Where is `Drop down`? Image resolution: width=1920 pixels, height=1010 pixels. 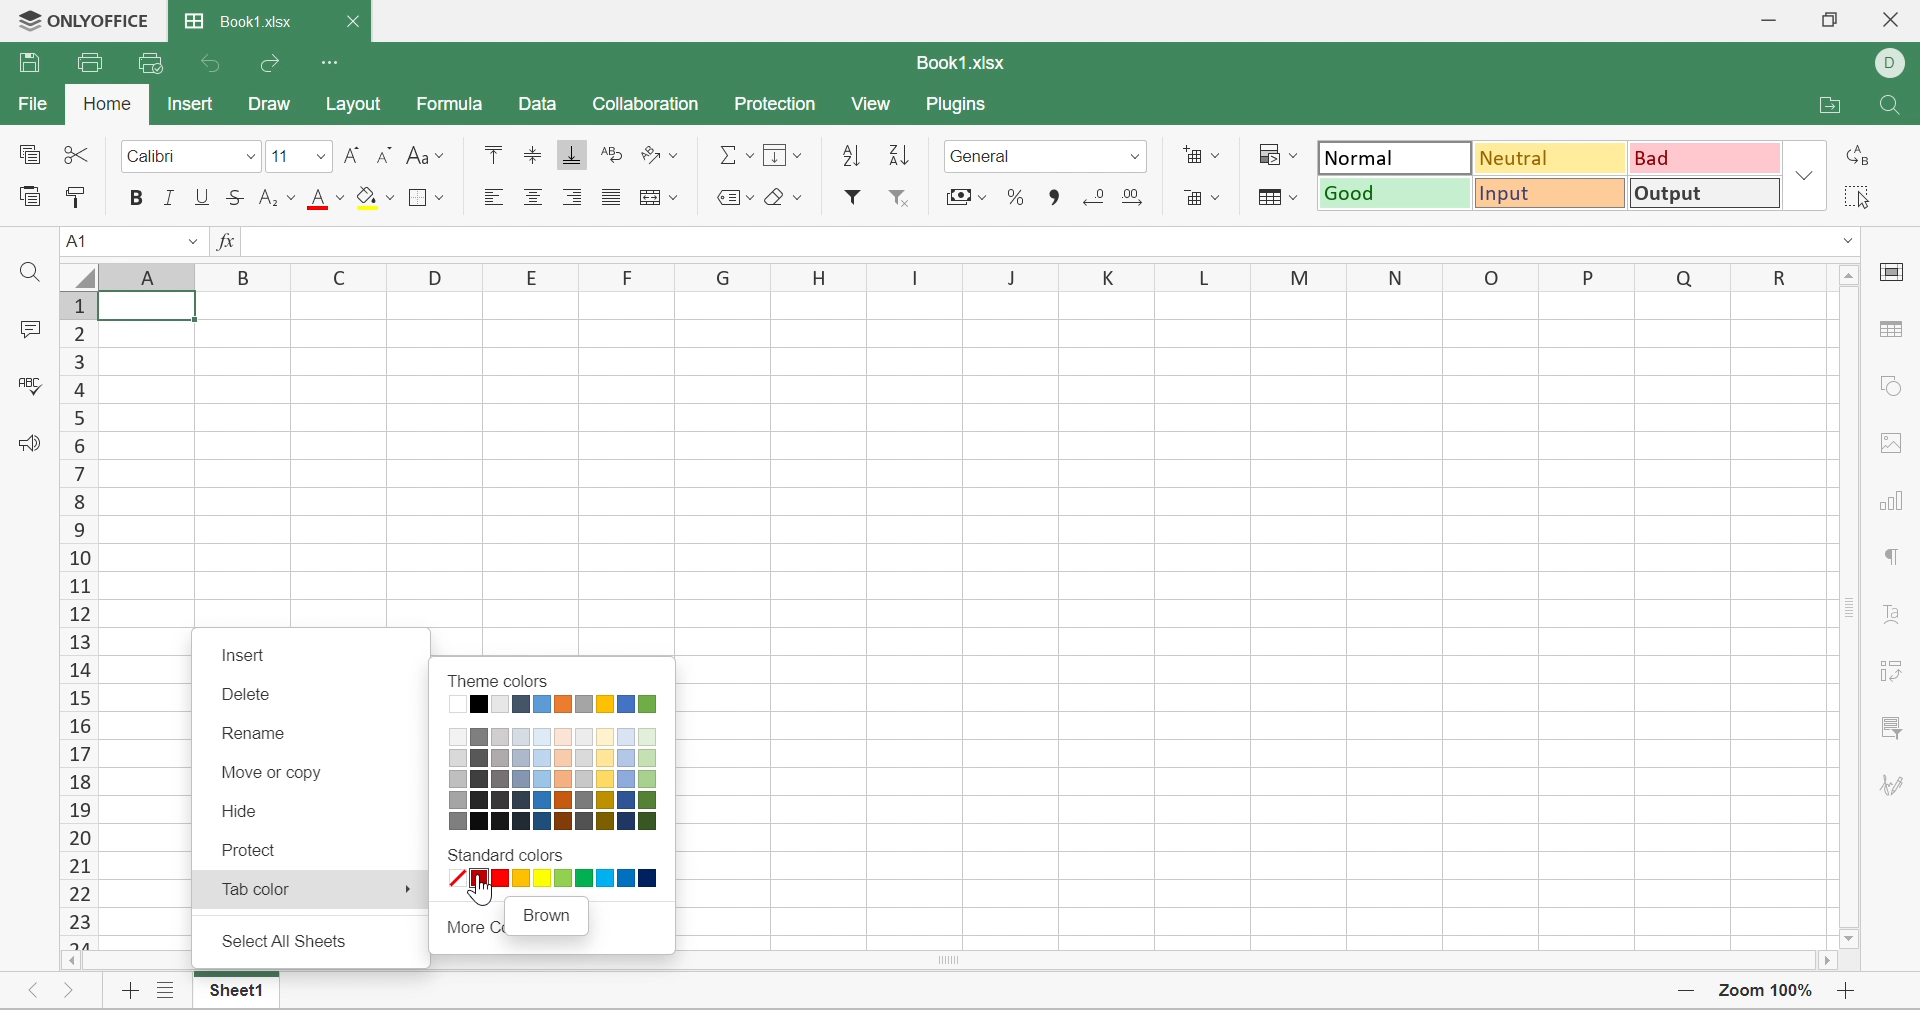 Drop down is located at coordinates (1805, 175).